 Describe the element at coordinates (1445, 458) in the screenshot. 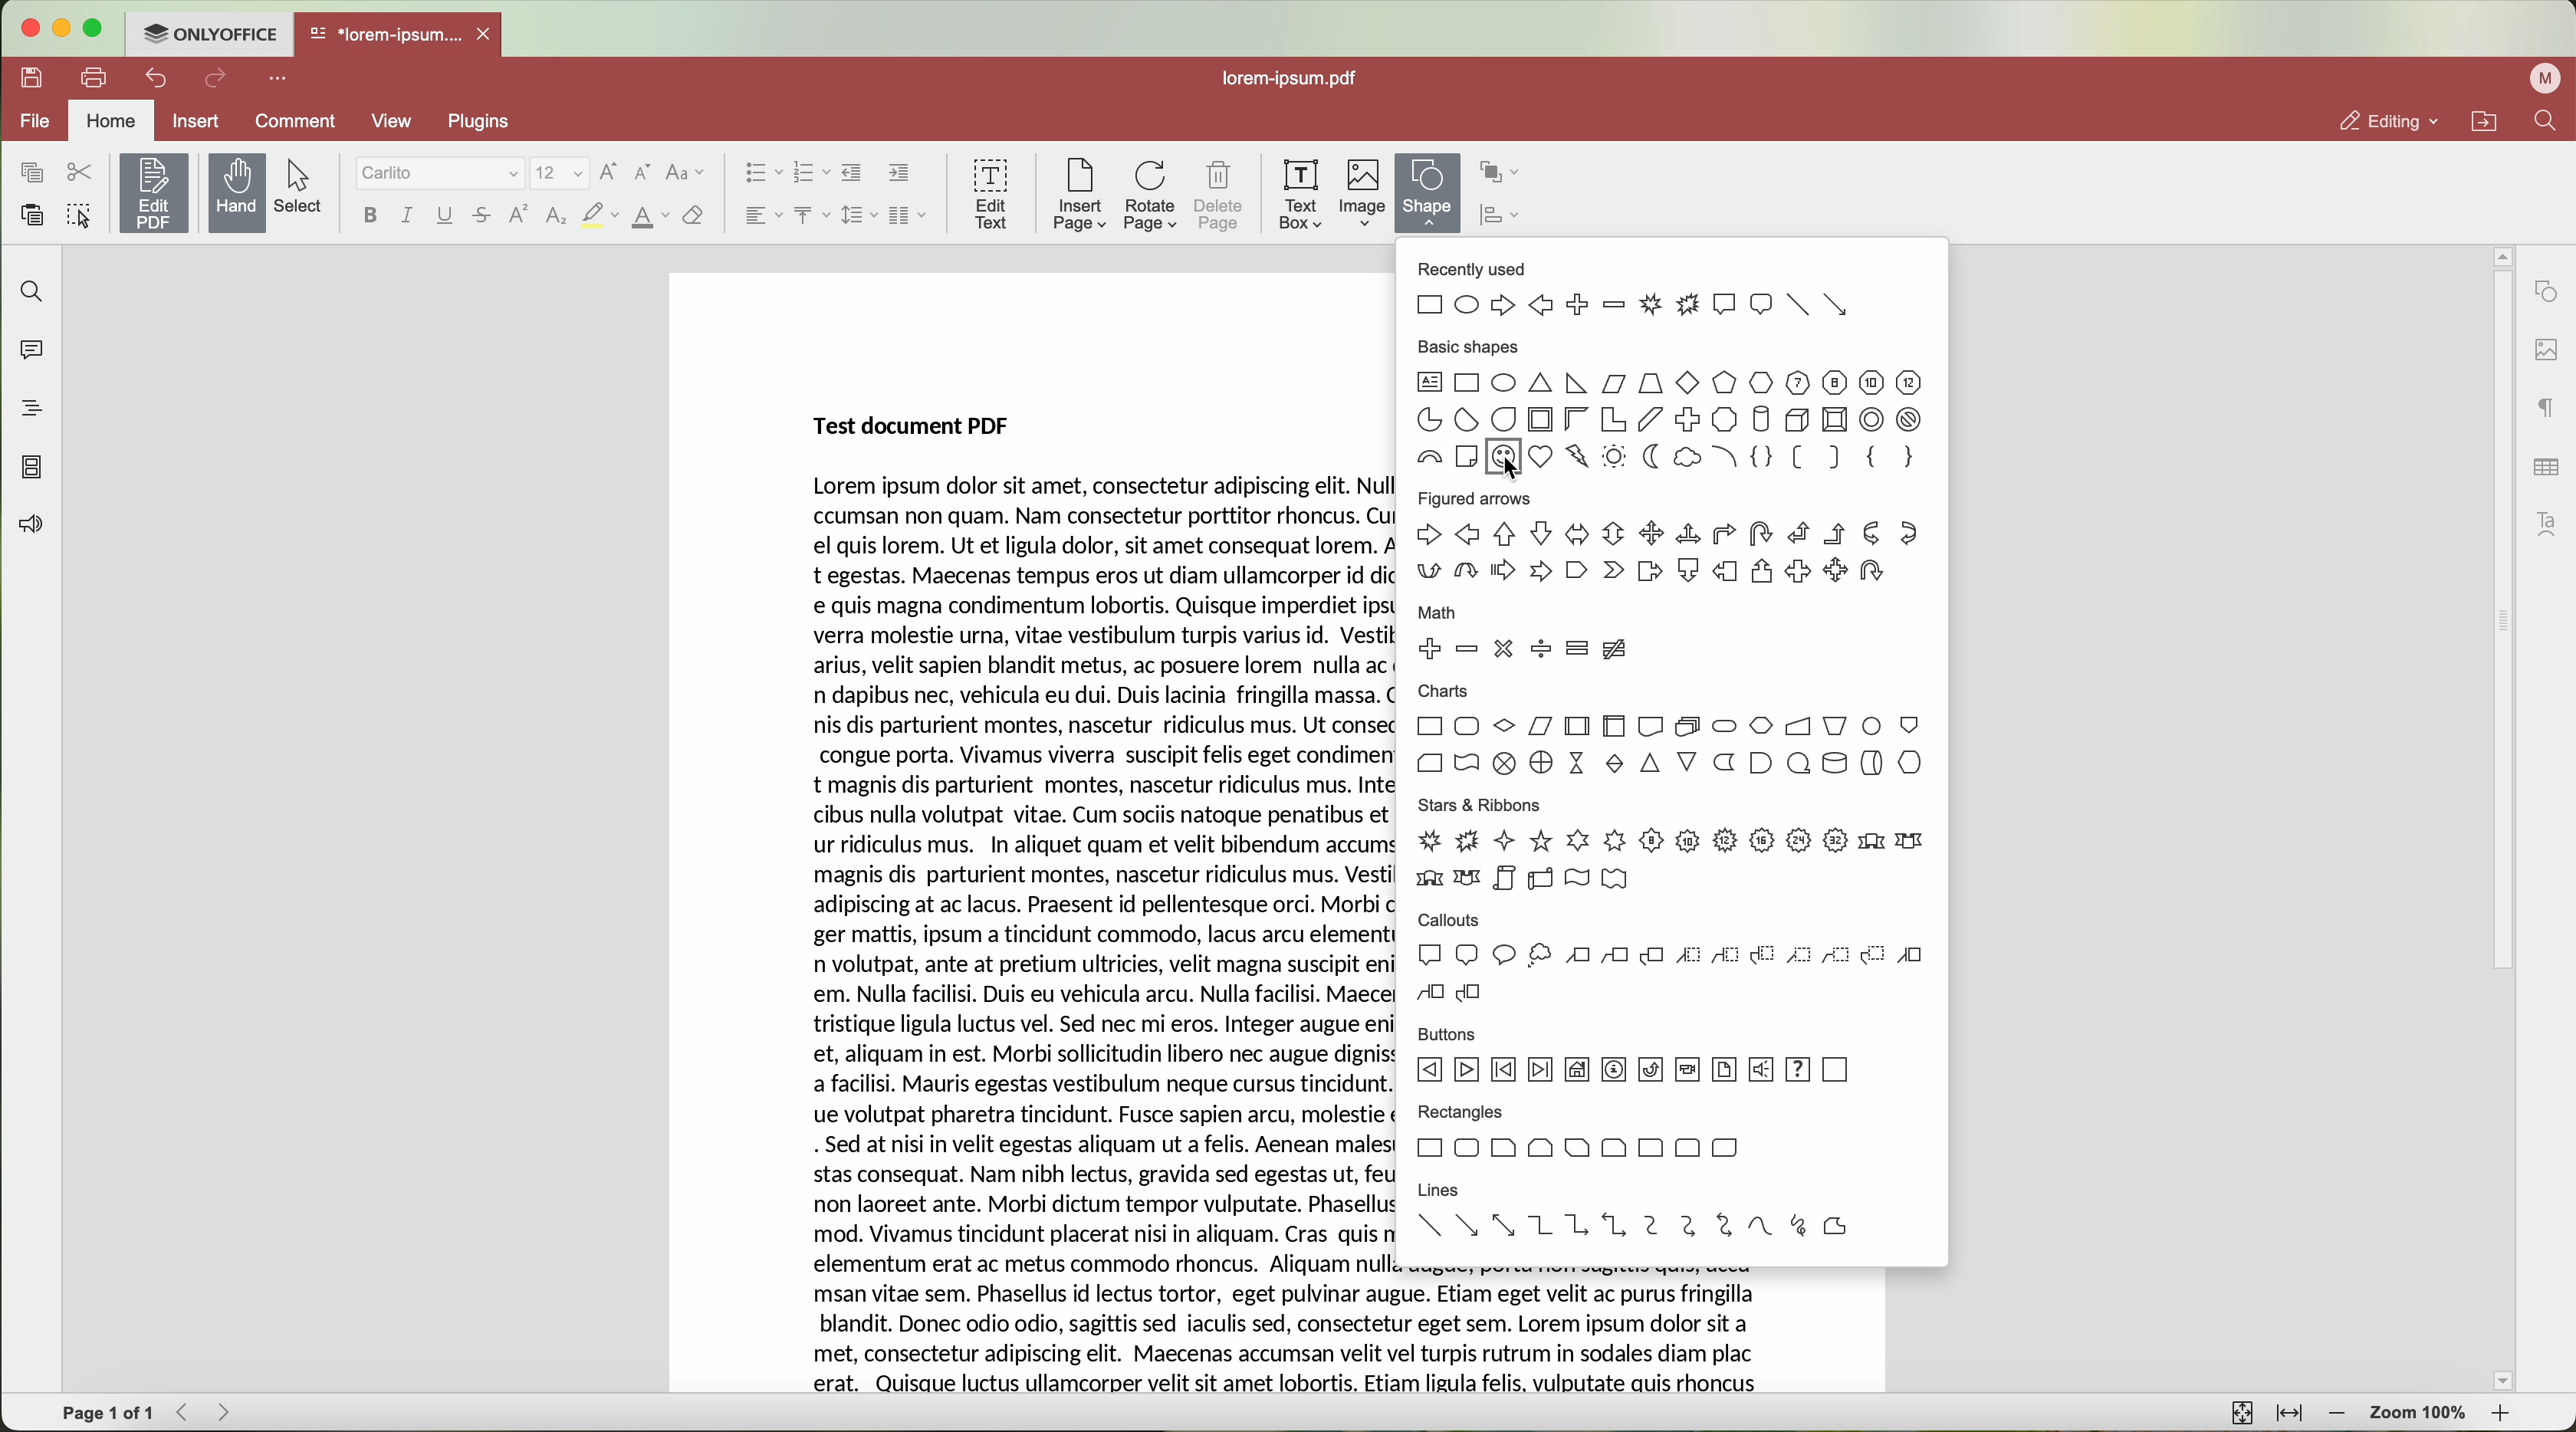

I see `basic shapes` at that location.